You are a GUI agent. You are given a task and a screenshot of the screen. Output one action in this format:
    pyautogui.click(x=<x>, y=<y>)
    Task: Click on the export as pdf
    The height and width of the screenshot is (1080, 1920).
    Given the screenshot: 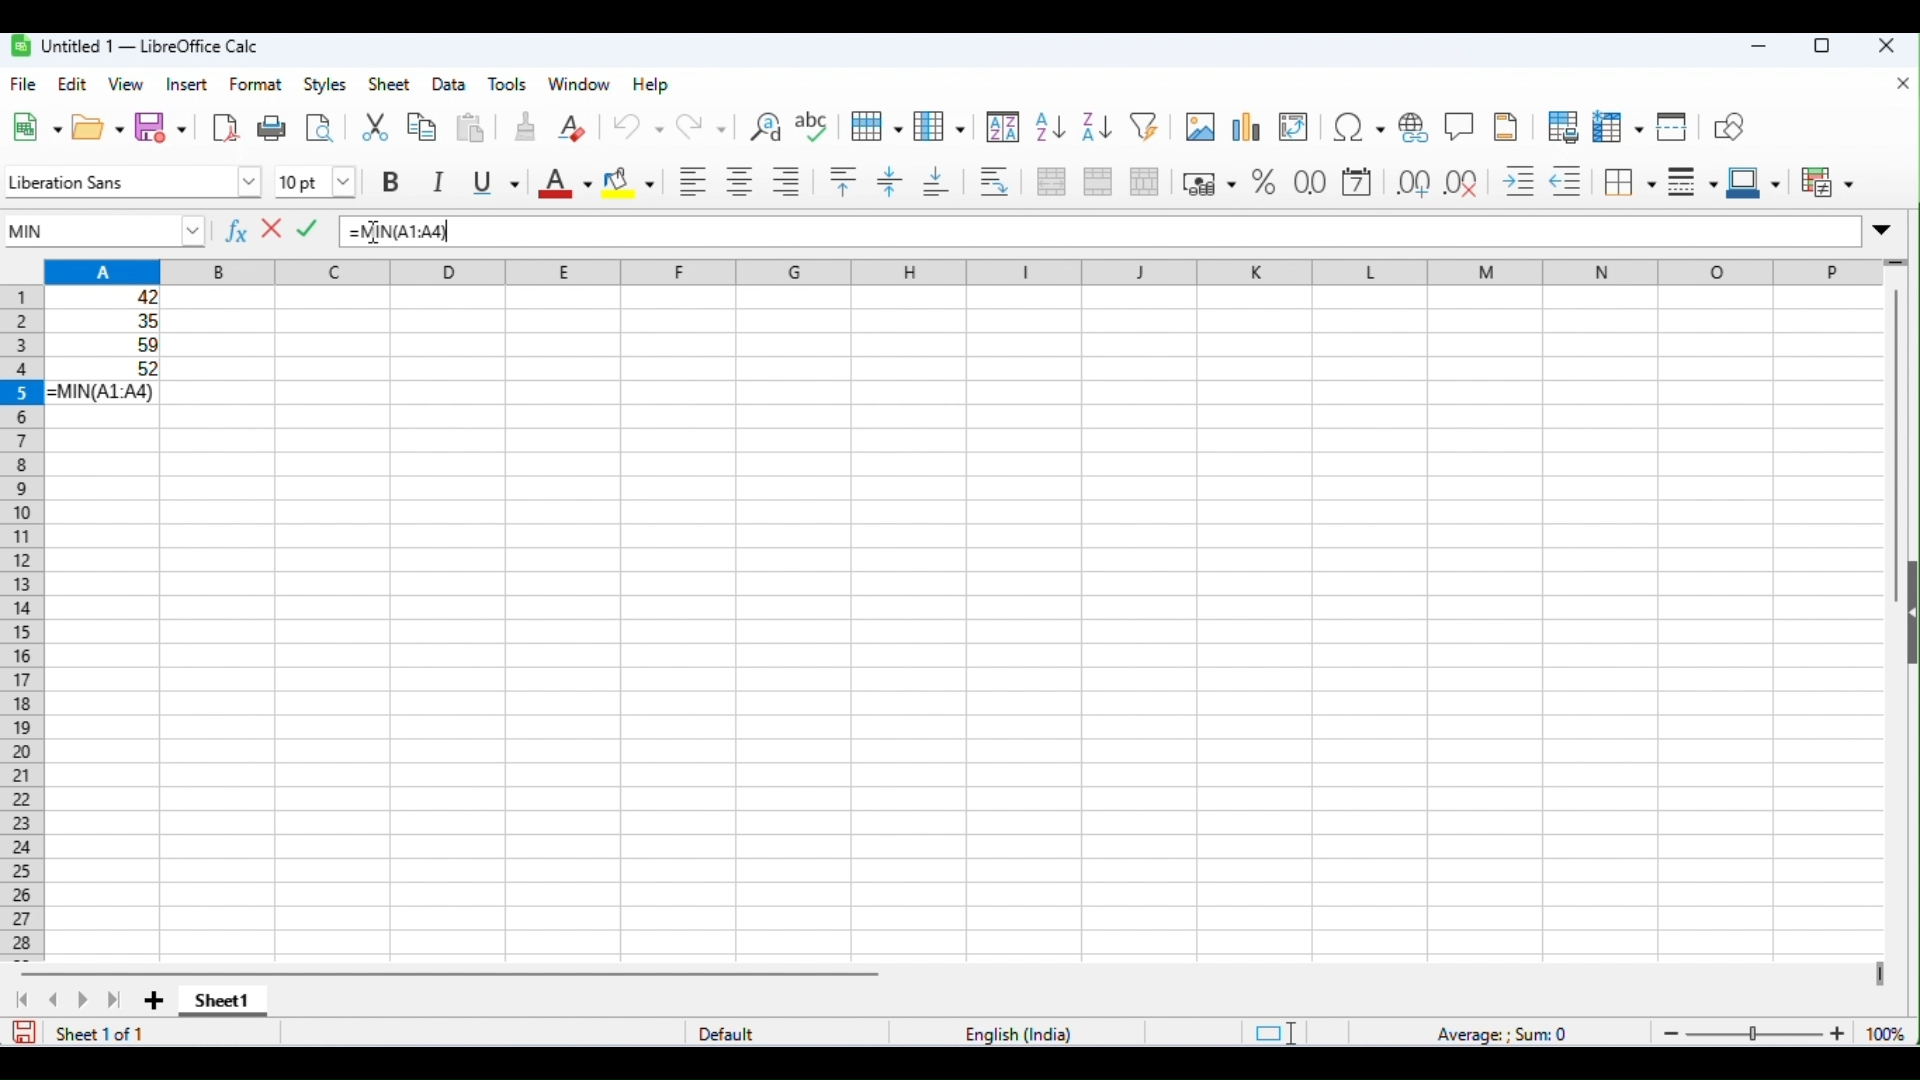 What is the action you would take?
    pyautogui.click(x=226, y=128)
    